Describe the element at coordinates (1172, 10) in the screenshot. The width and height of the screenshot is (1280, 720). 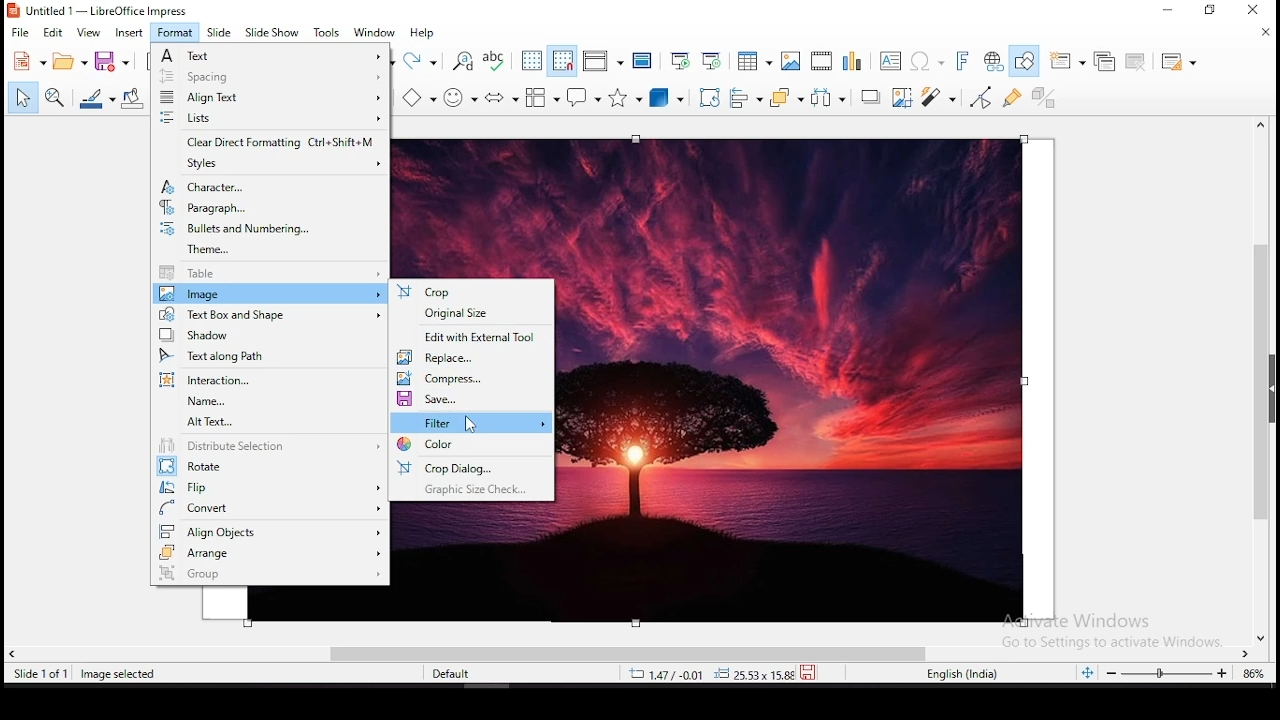
I see `minimize` at that location.